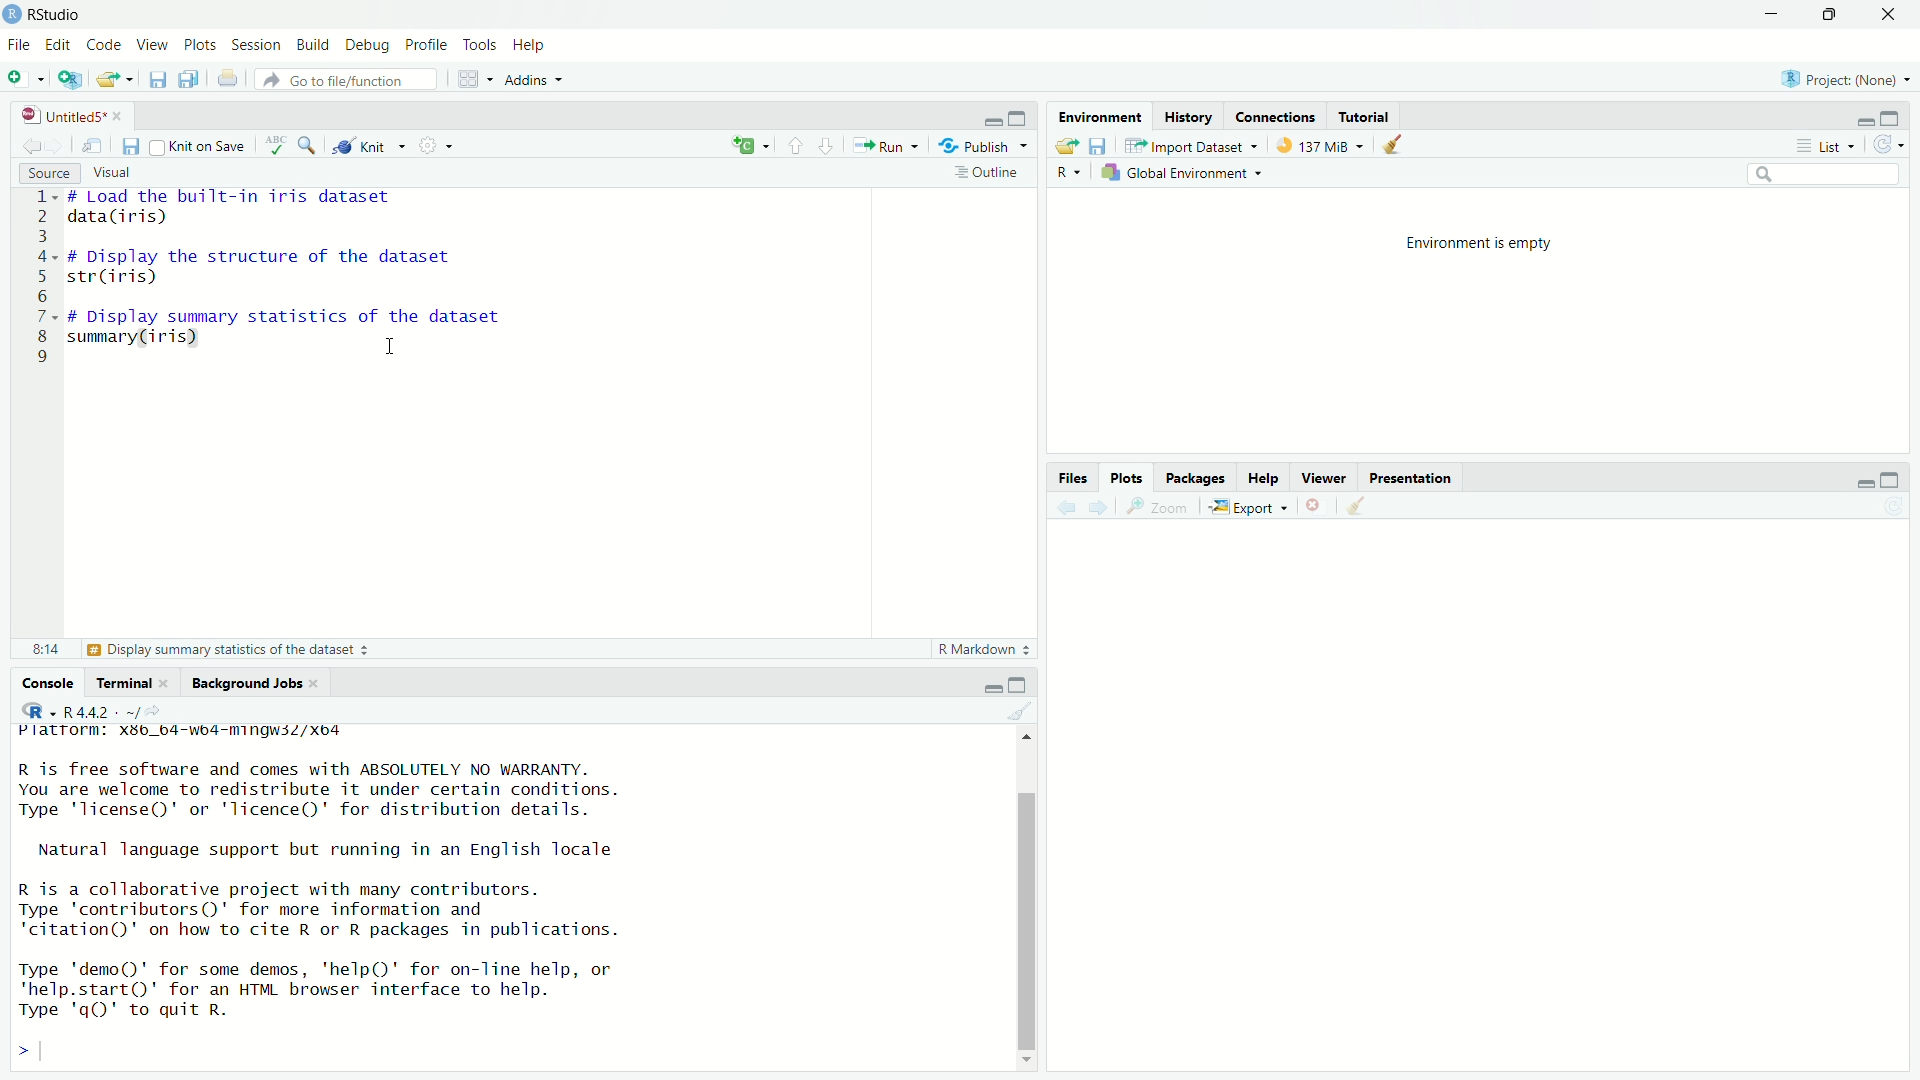 The width and height of the screenshot is (1920, 1080). What do you see at coordinates (751, 143) in the screenshot?
I see `New Command` at bounding box center [751, 143].